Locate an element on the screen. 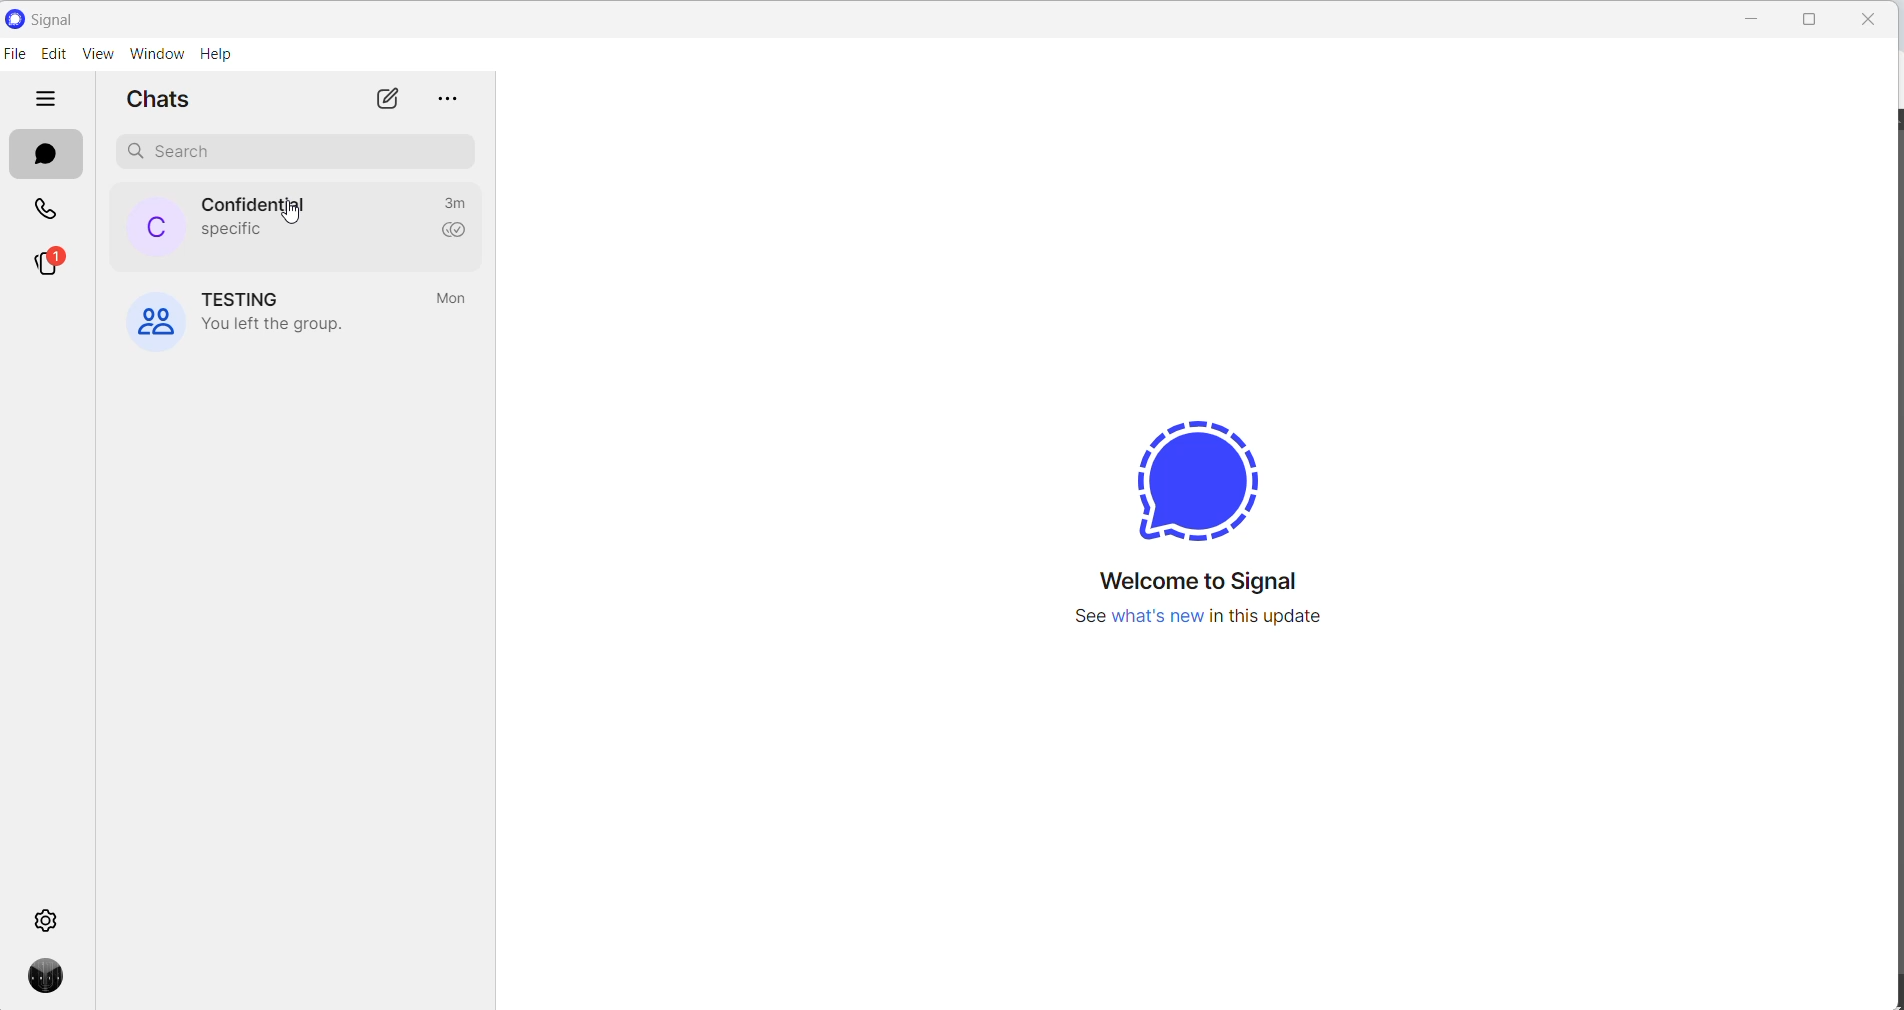 This screenshot has width=1904, height=1010. welcome message is located at coordinates (1210, 580).